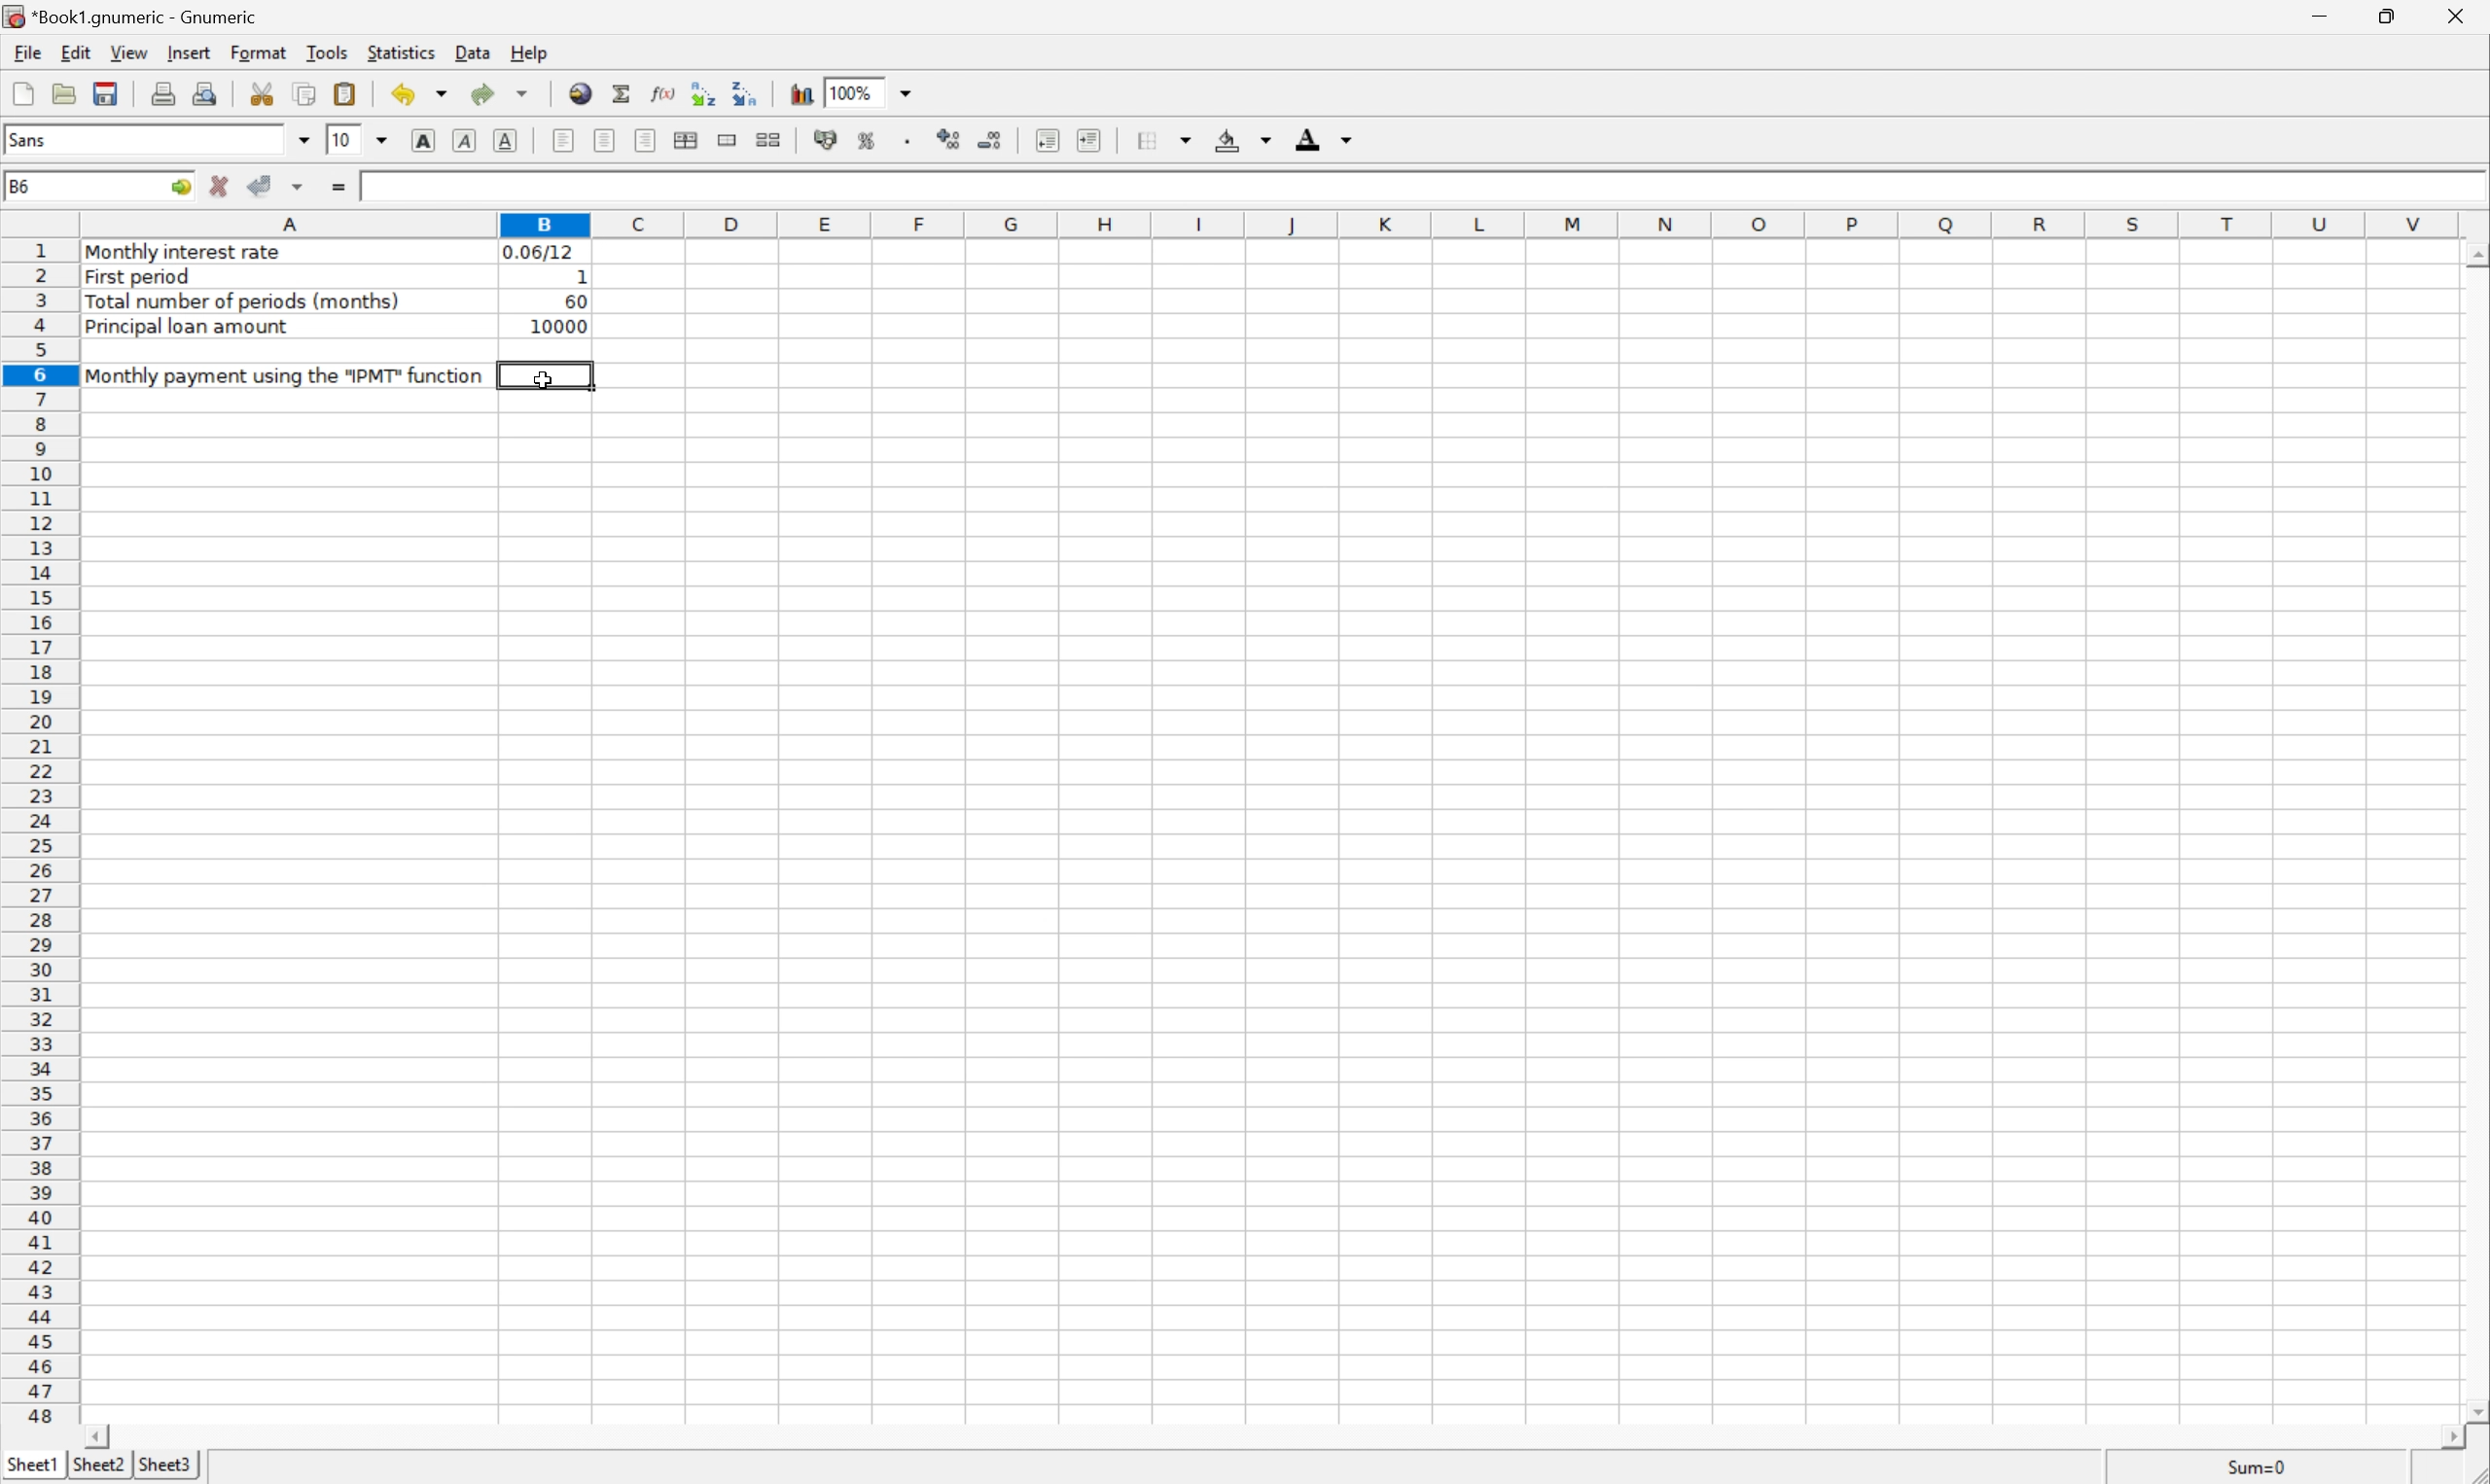 The image size is (2490, 1484). I want to click on Restore Down, so click(2387, 15).